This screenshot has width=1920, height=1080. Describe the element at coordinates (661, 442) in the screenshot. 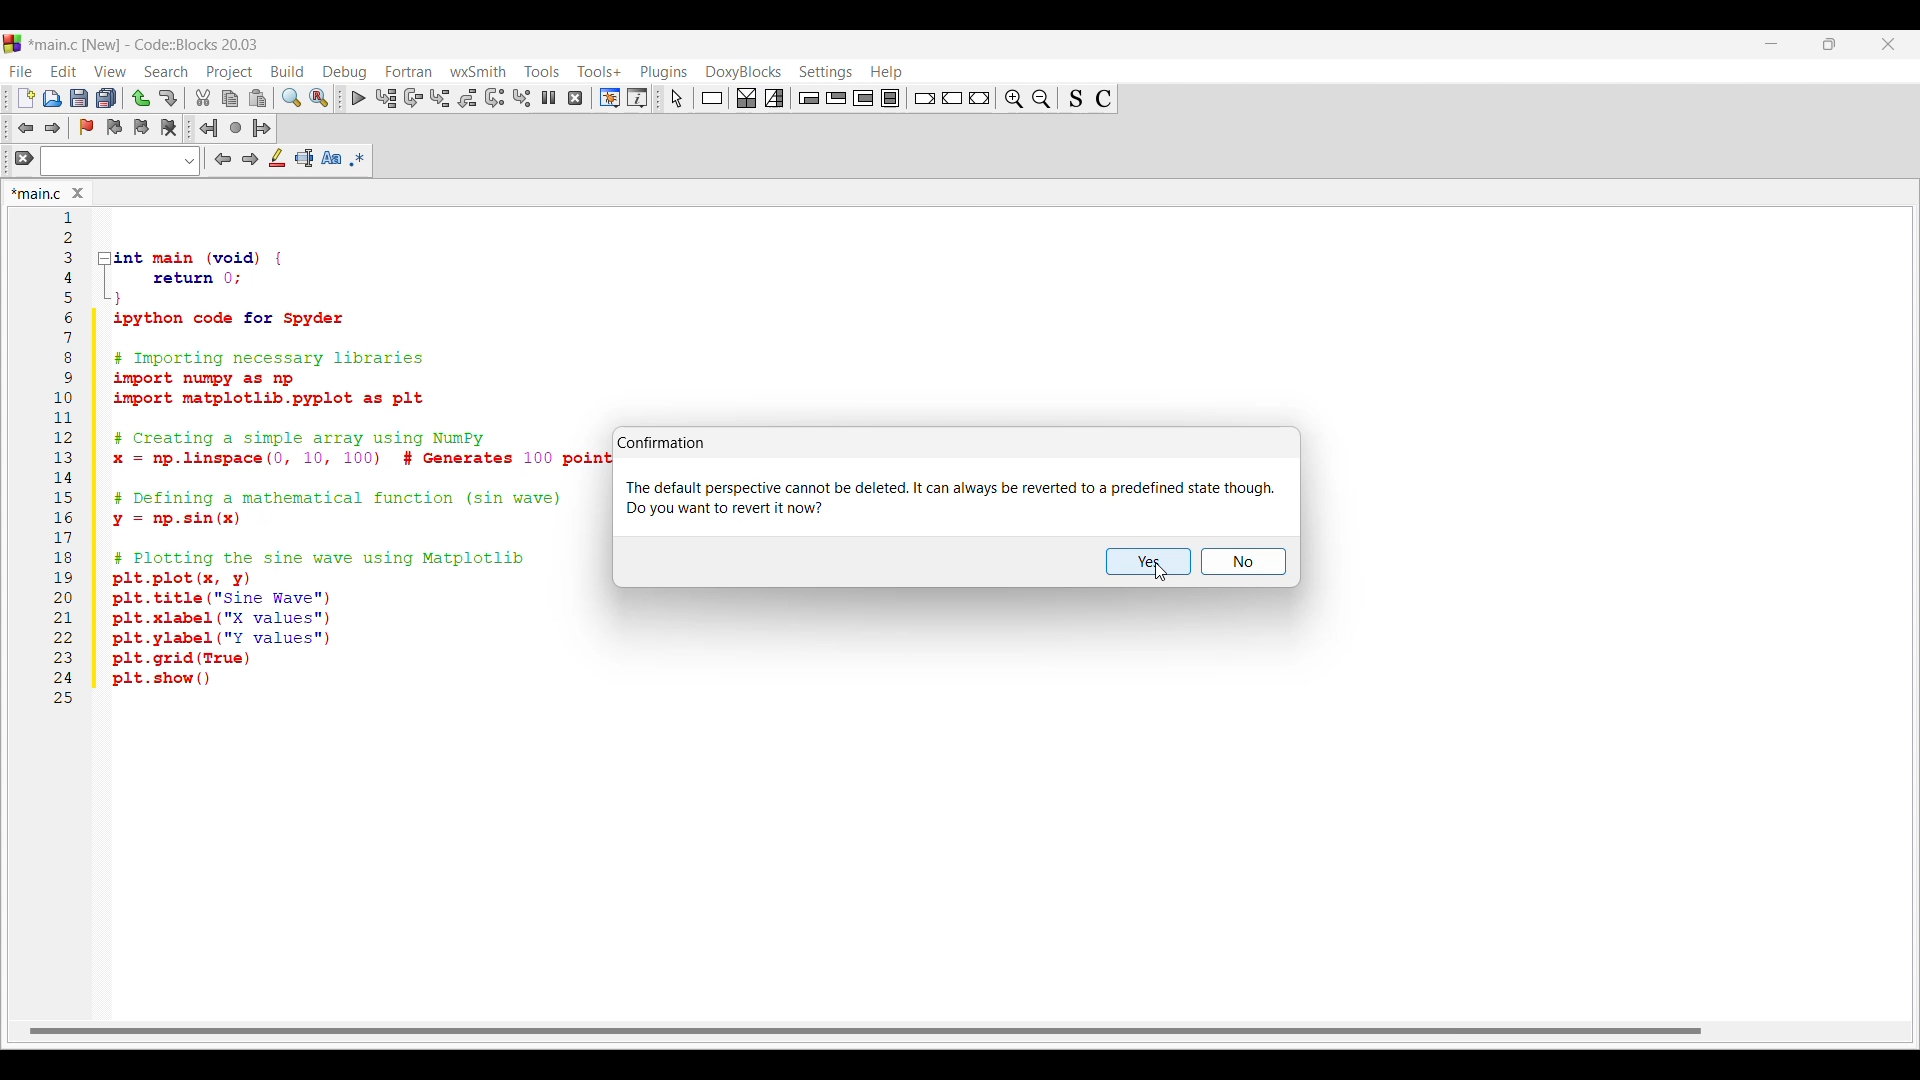

I see `Window title` at that location.